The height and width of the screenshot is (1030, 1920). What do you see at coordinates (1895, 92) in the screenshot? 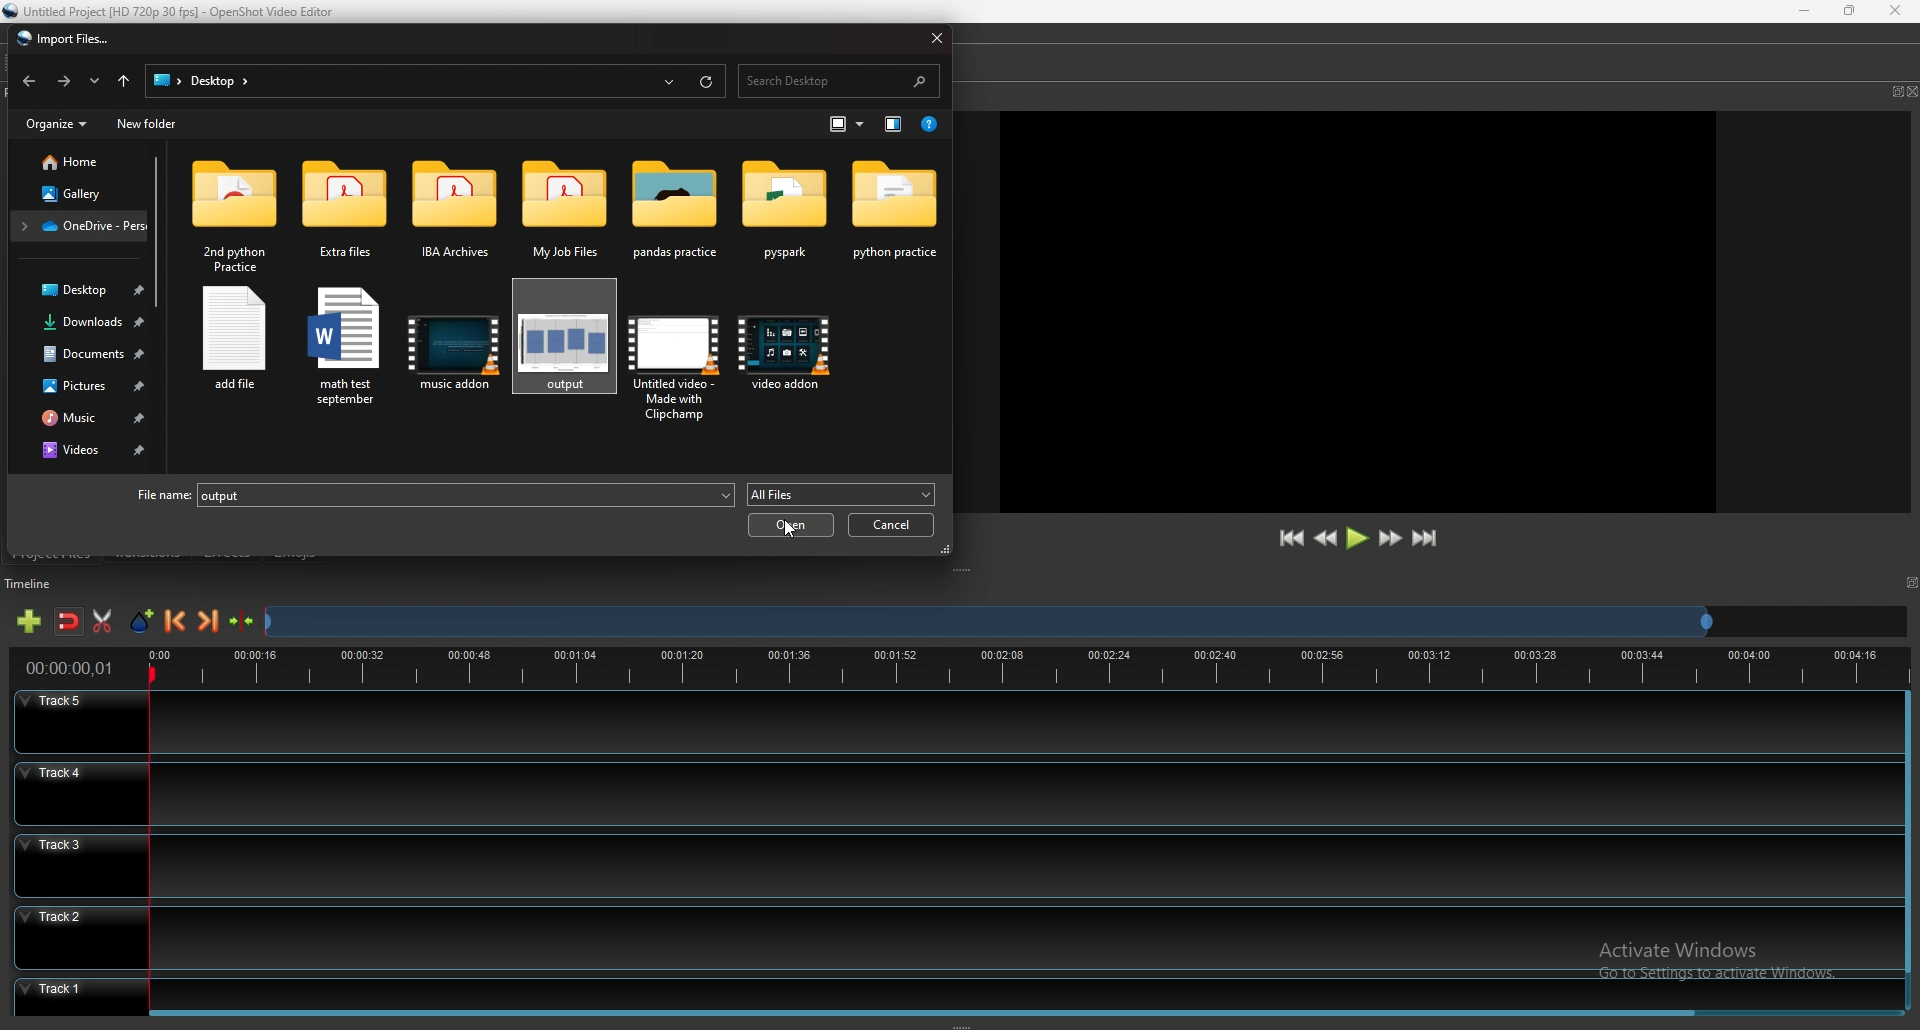
I see `pop out` at bounding box center [1895, 92].